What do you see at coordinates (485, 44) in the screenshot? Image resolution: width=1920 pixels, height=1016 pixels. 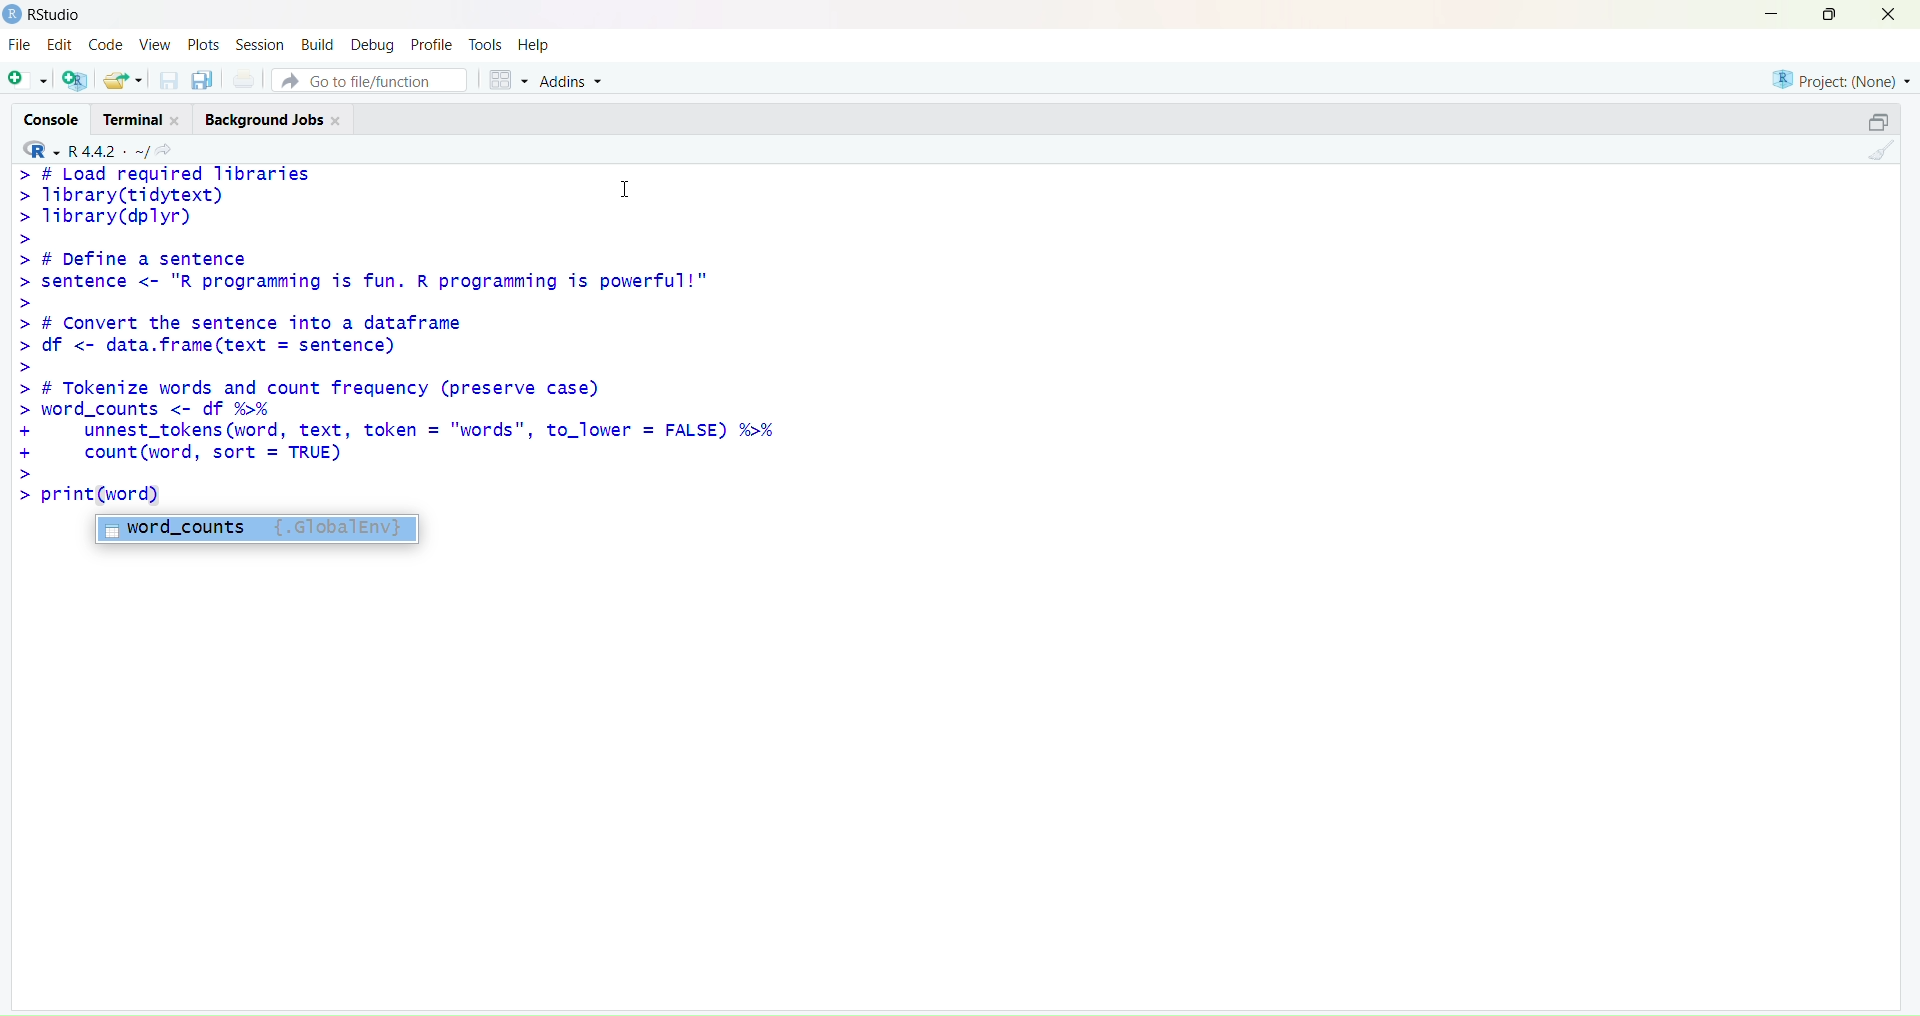 I see `tools` at bounding box center [485, 44].